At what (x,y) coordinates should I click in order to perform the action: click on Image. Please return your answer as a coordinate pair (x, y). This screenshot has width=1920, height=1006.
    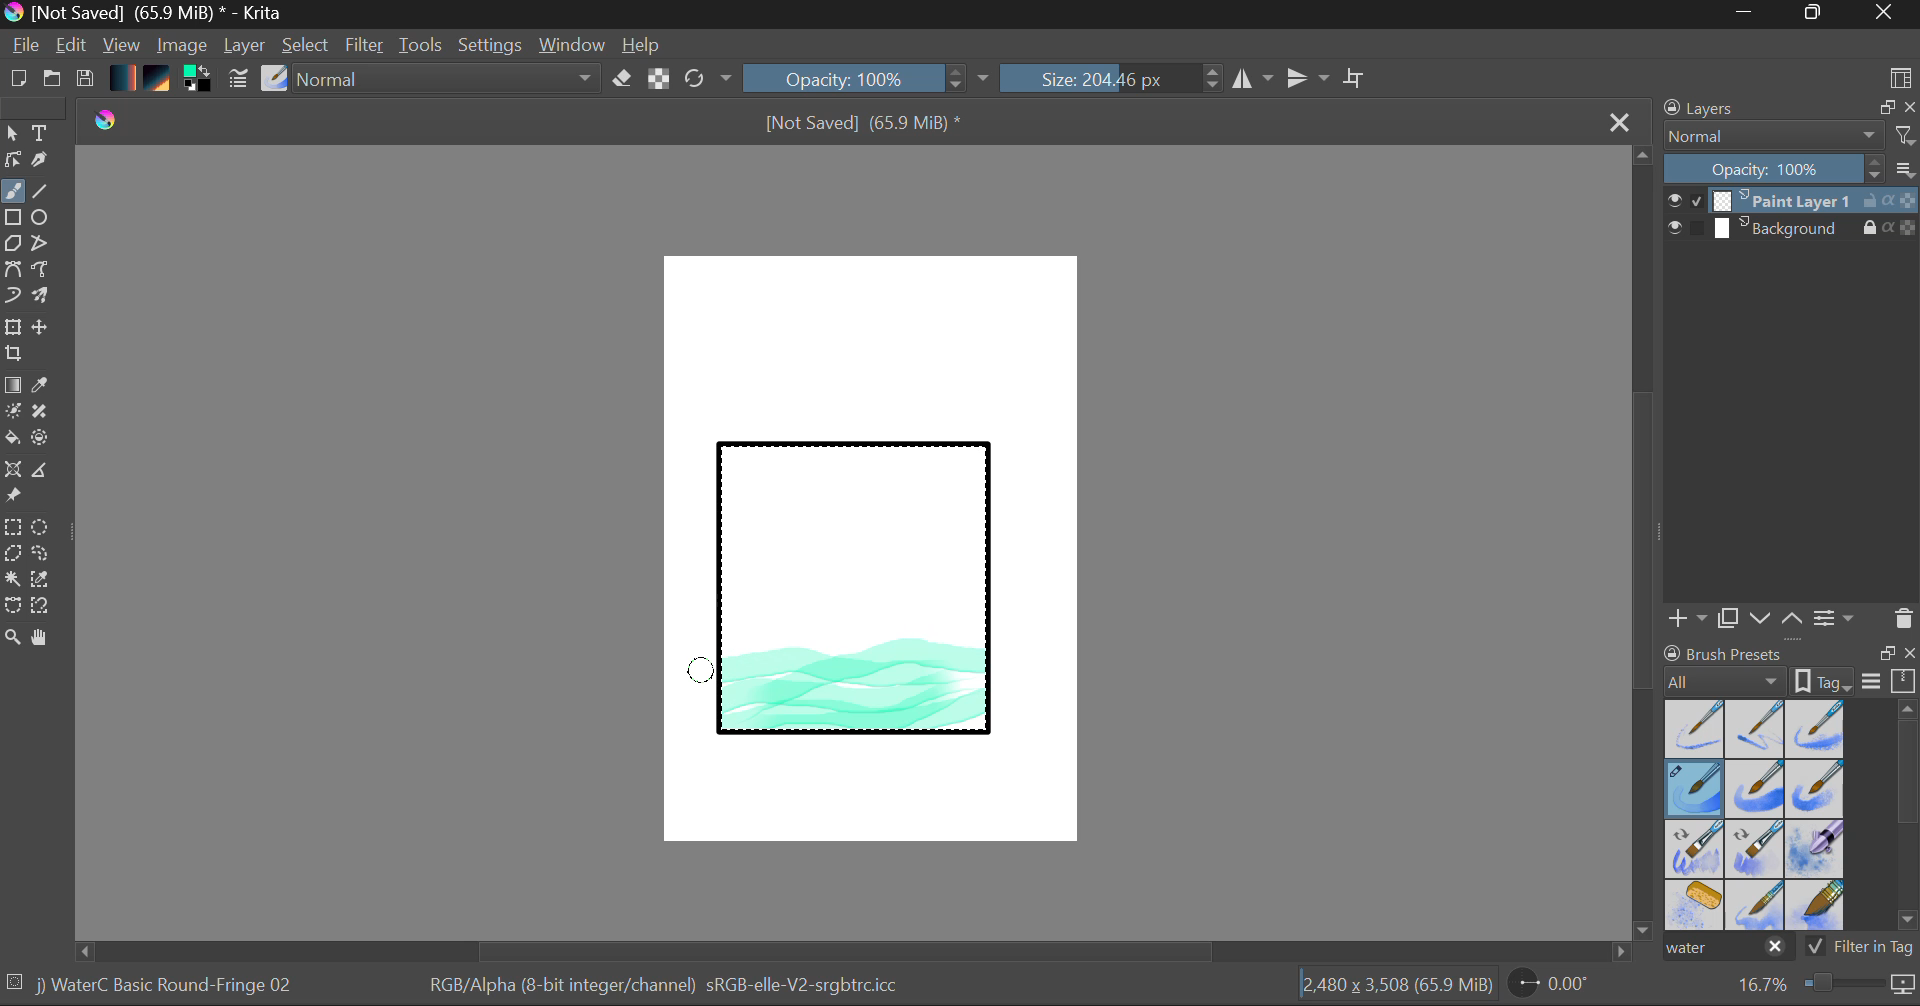
    Looking at the image, I should click on (184, 47).